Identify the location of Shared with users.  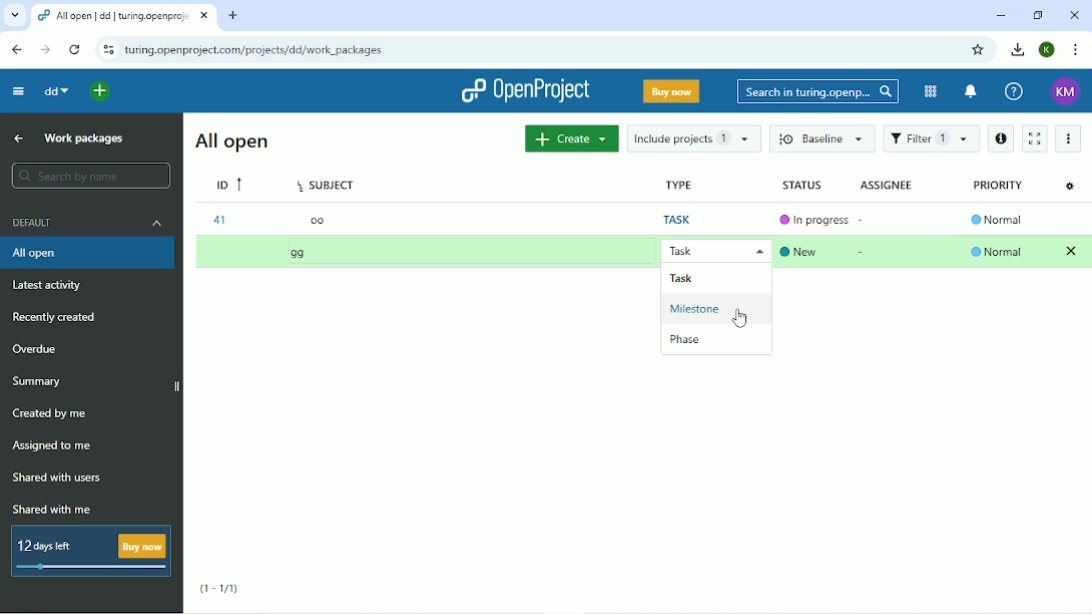
(58, 477).